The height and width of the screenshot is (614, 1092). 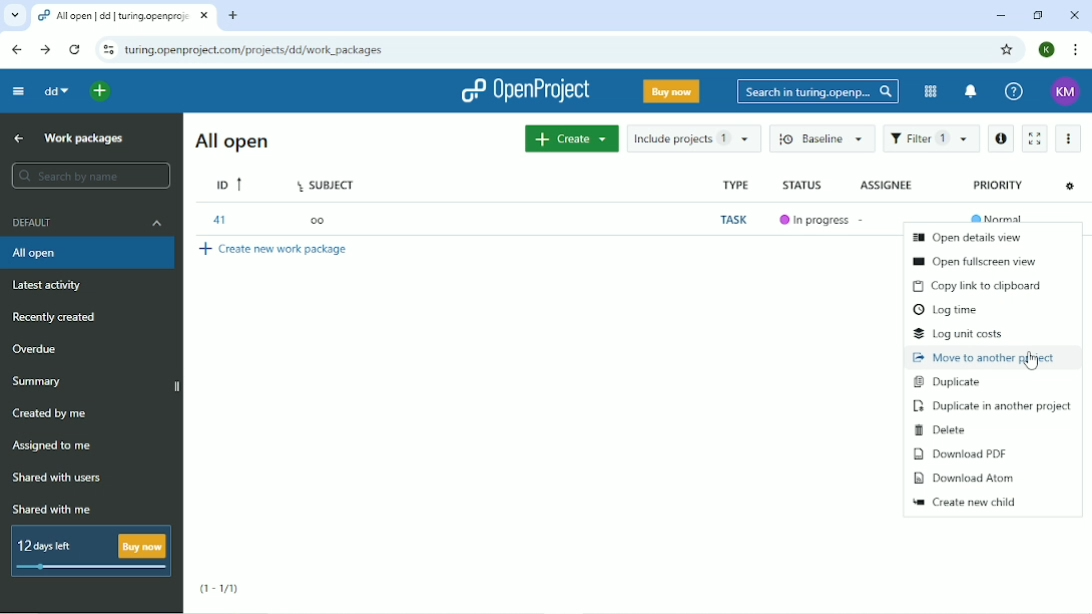 I want to click on KM, so click(x=1067, y=91).